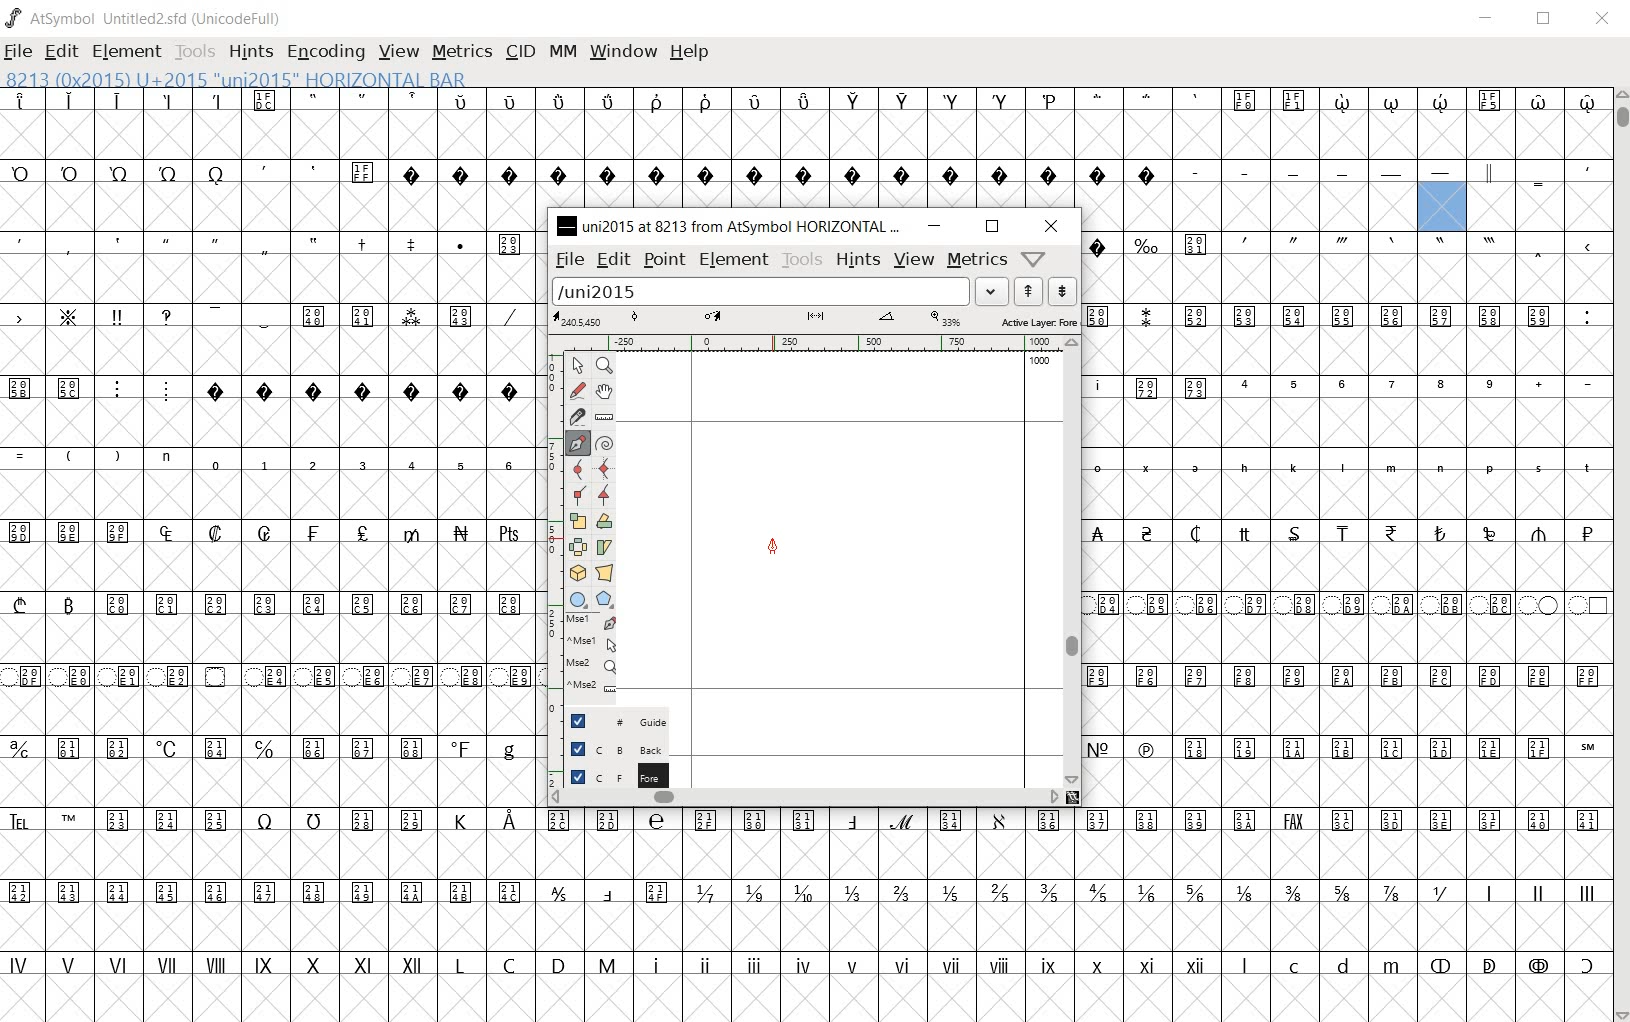  What do you see at coordinates (576, 599) in the screenshot?
I see `rectangle or ellipse` at bounding box center [576, 599].